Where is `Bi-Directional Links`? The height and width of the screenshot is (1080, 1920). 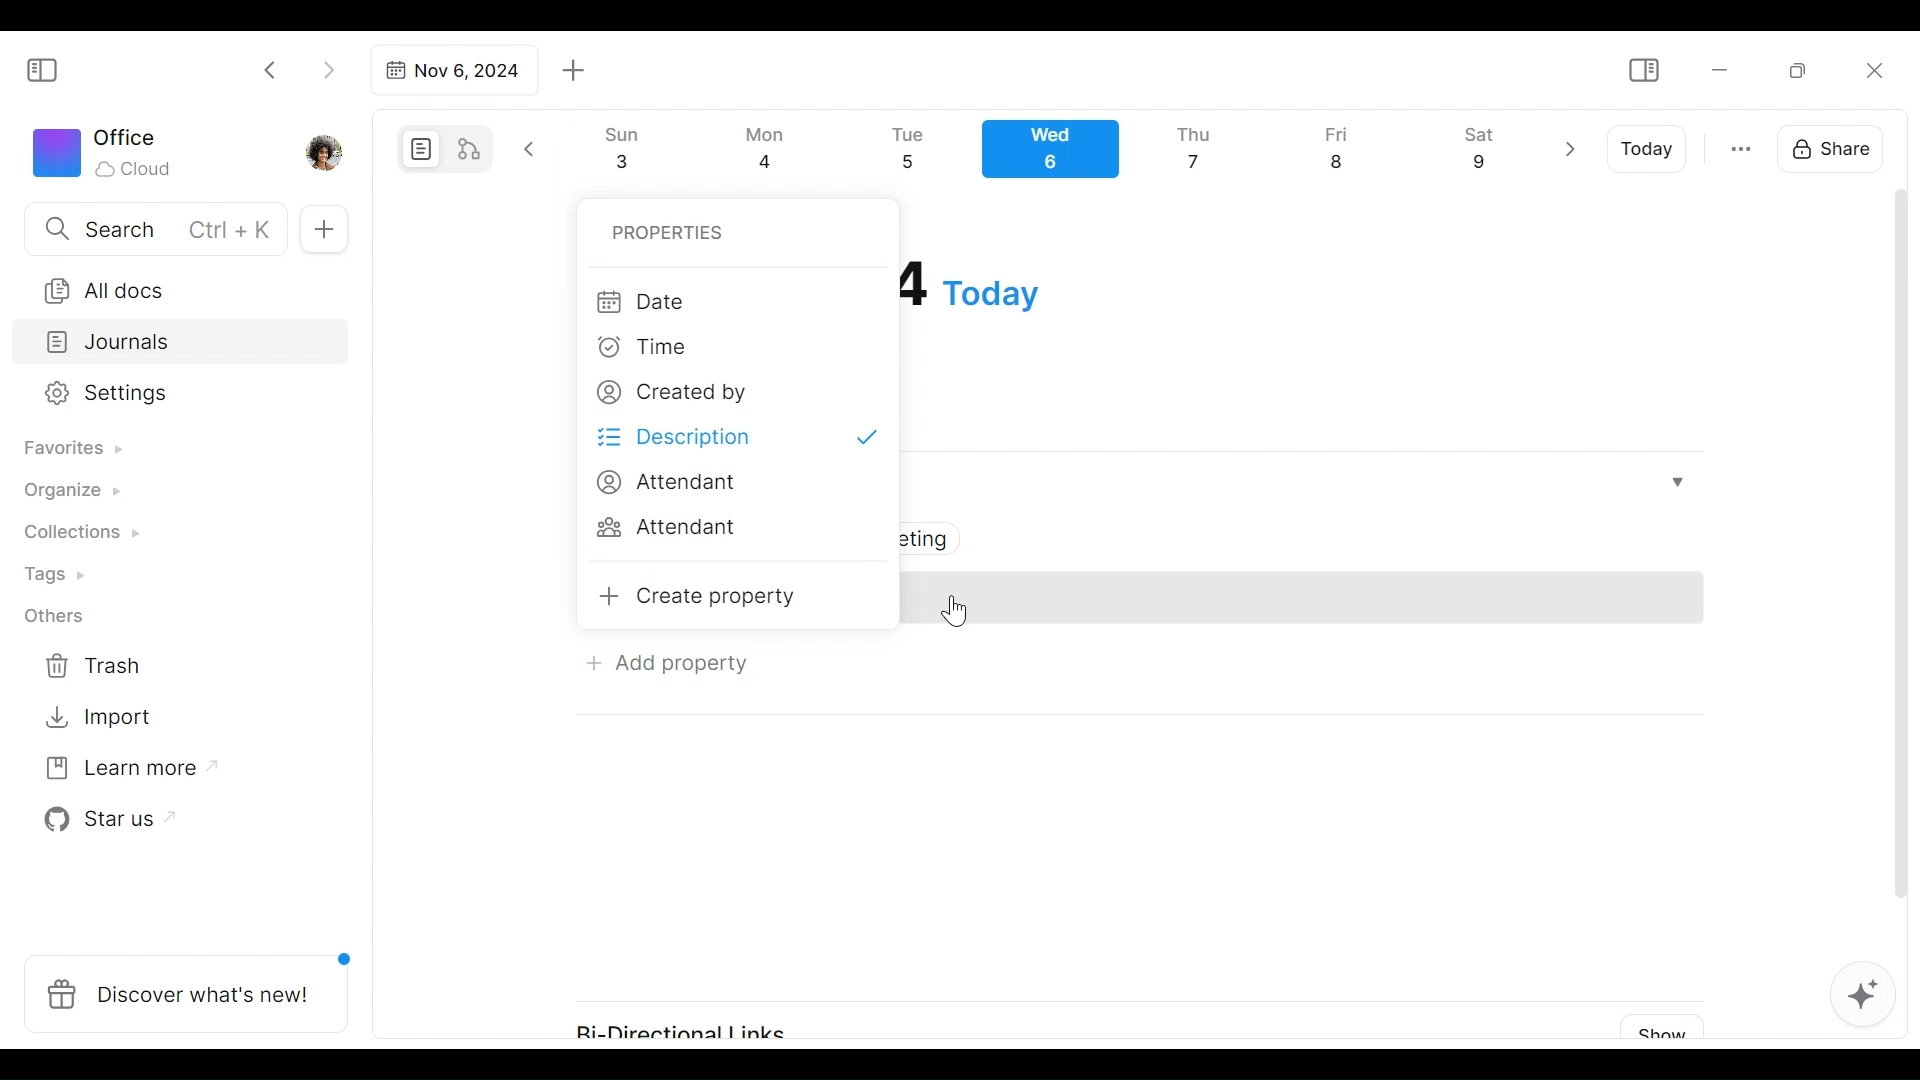
Bi-Directional Links is located at coordinates (686, 1019).